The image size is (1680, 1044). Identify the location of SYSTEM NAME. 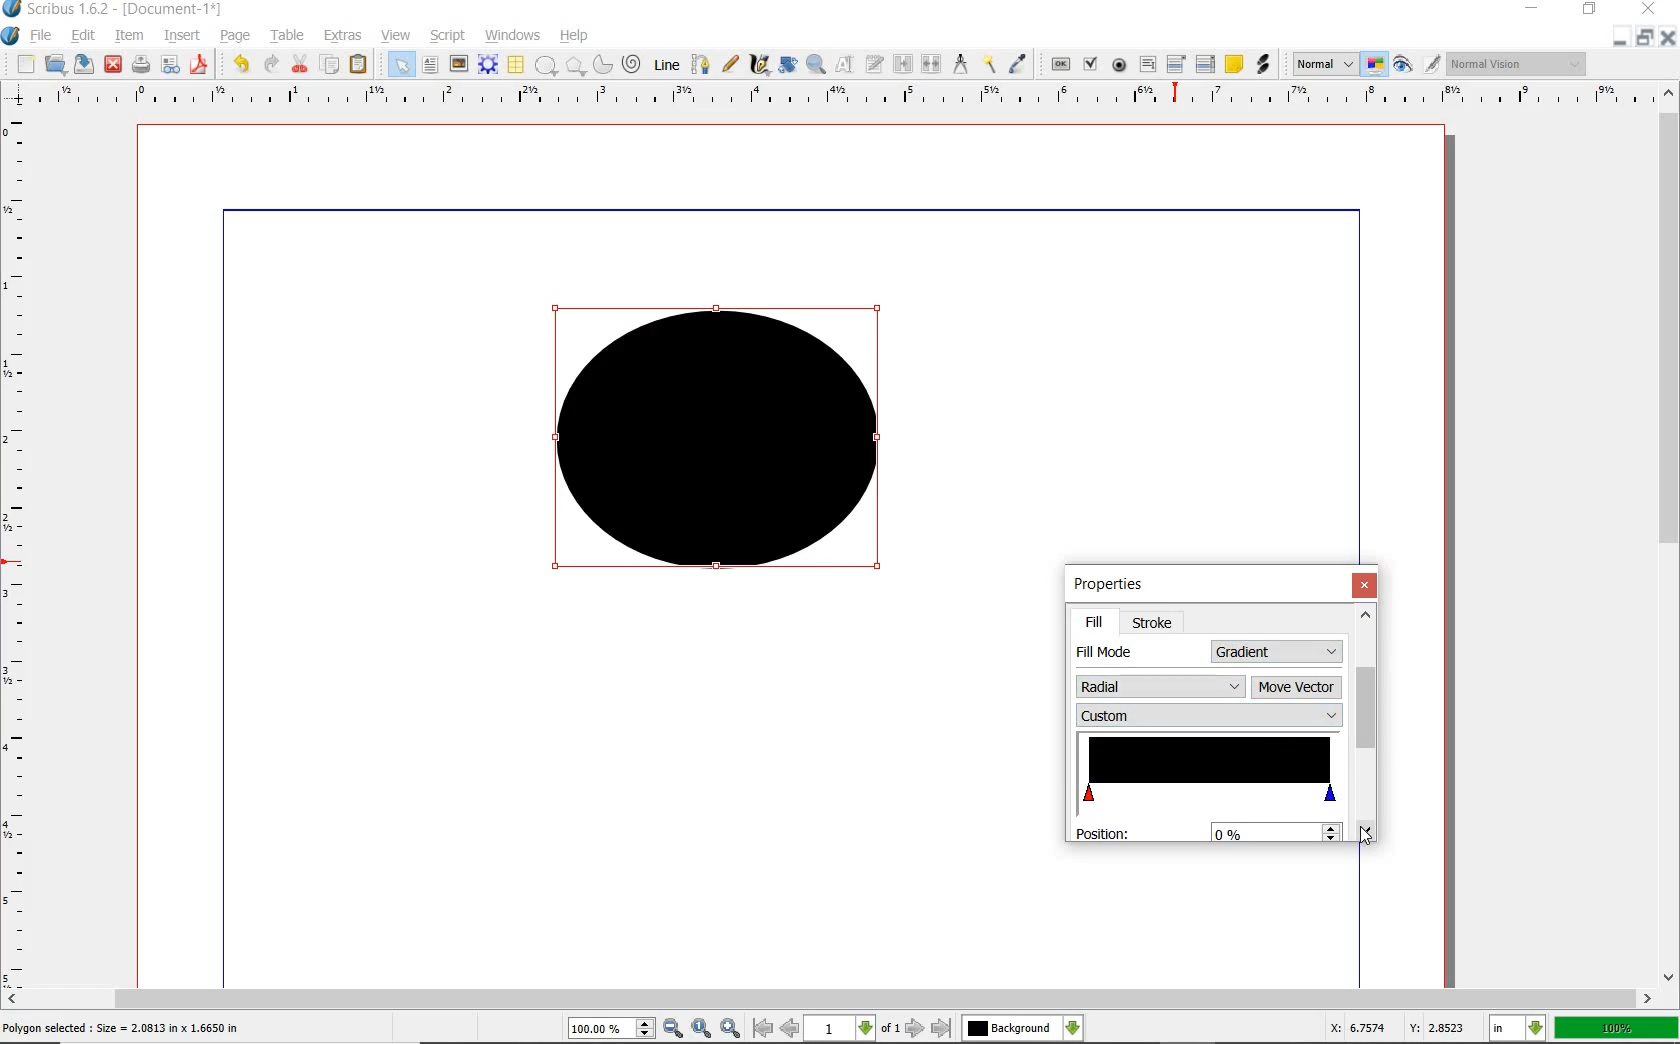
(114, 9).